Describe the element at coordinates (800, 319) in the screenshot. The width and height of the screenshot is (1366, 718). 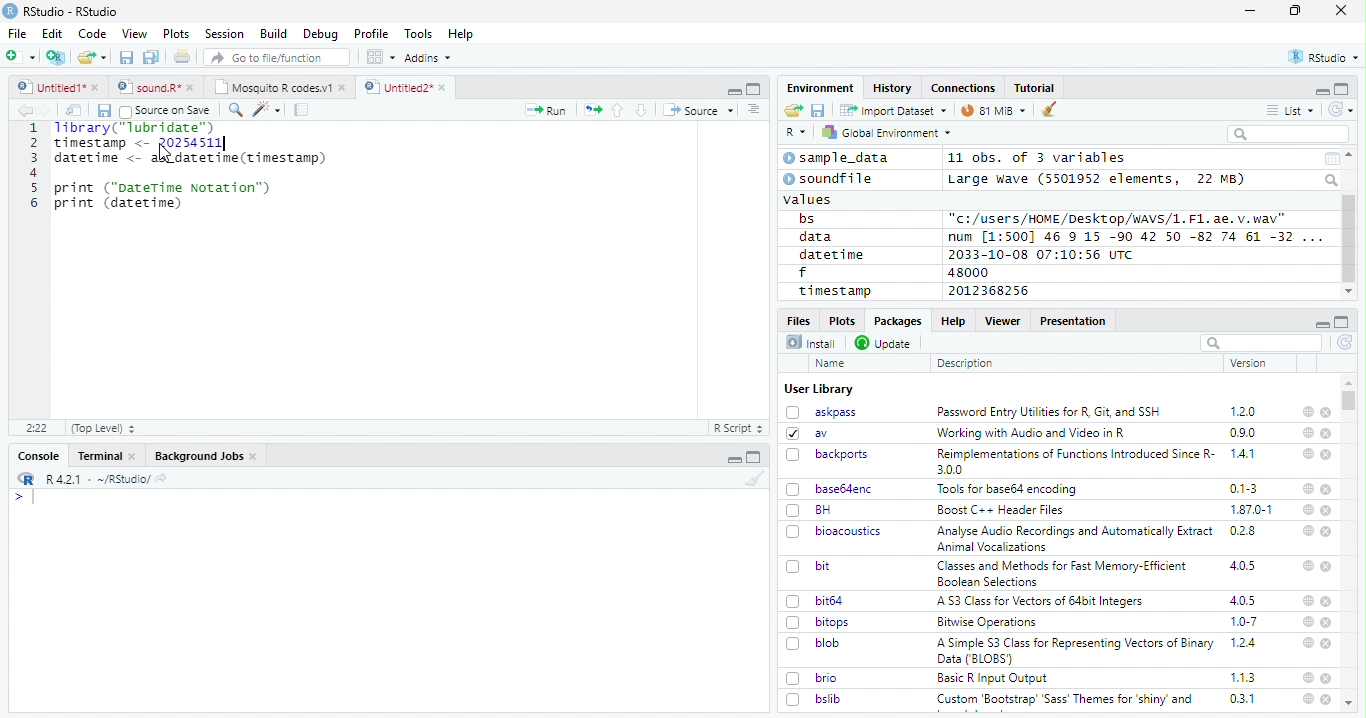
I see `Files` at that location.